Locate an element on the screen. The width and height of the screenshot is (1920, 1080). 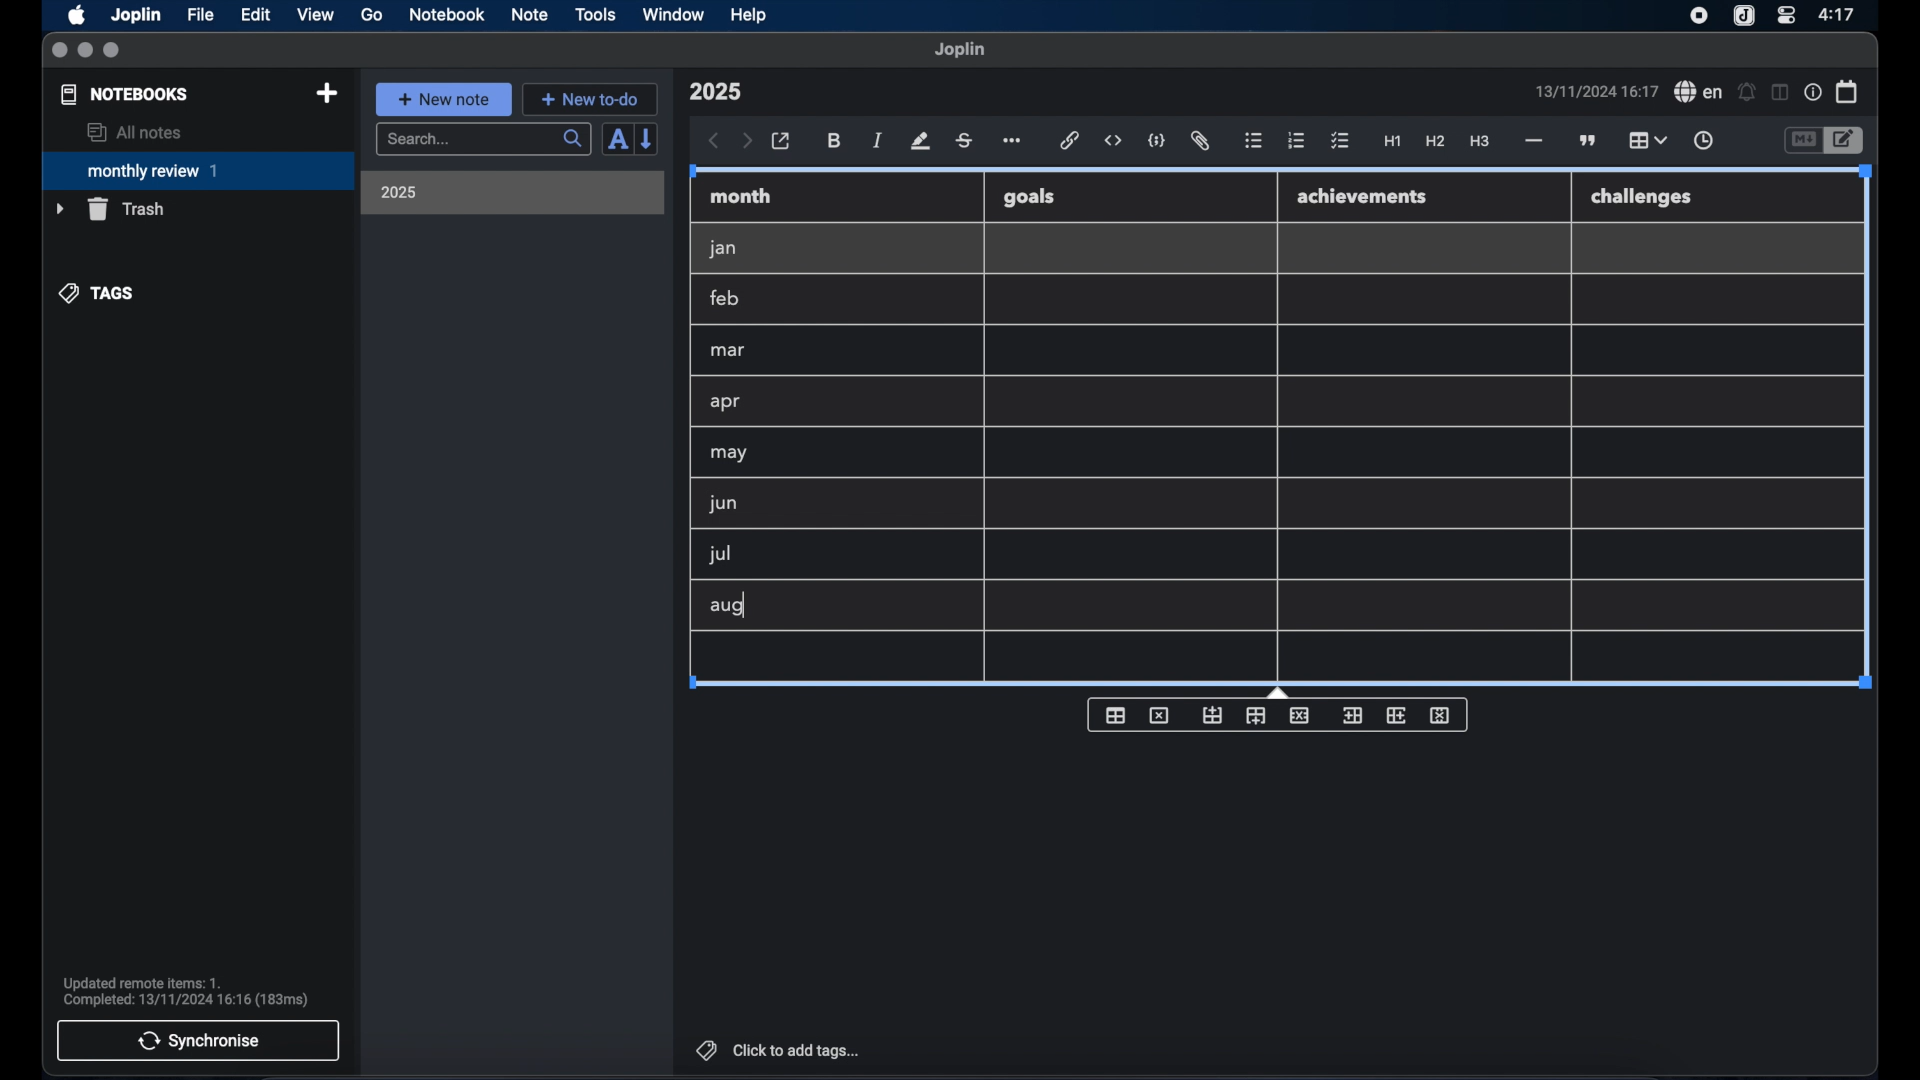
new notebook is located at coordinates (326, 94).